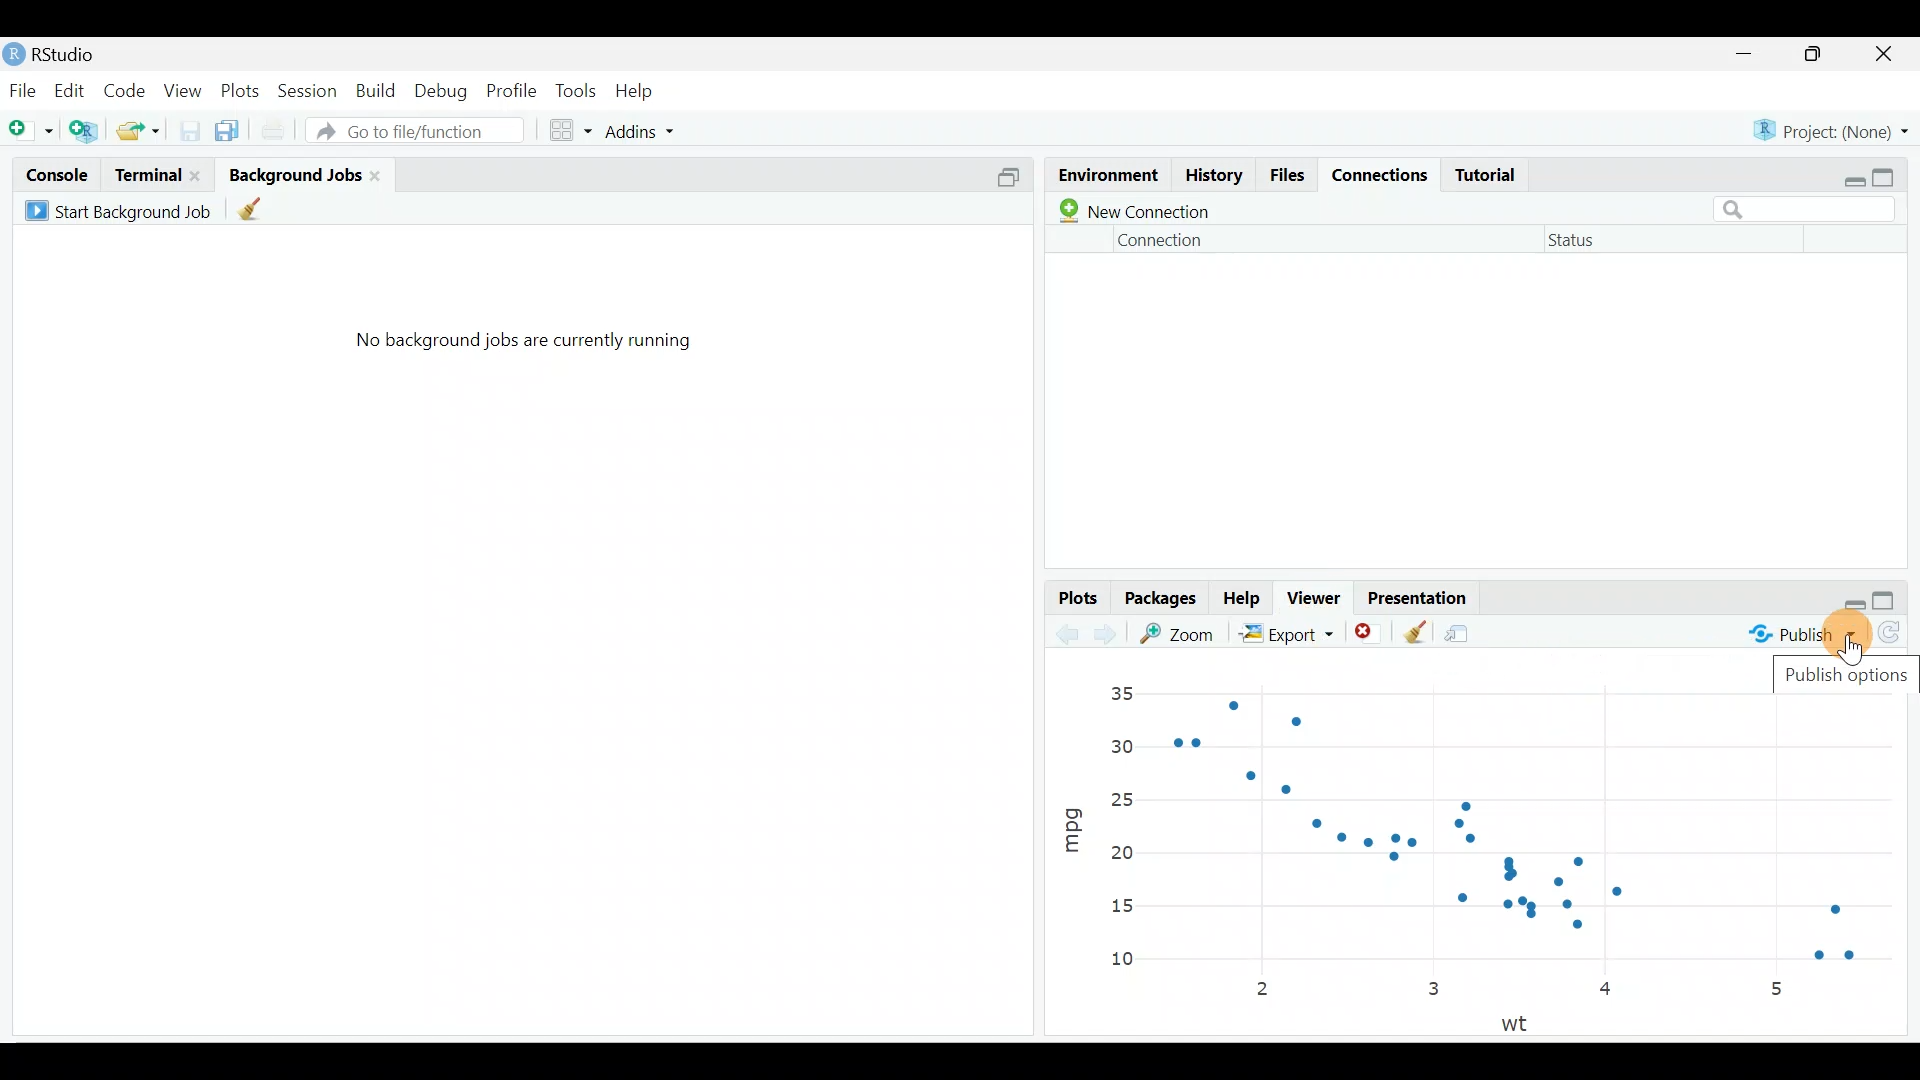 This screenshot has width=1920, height=1080. Describe the element at coordinates (644, 89) in the screenshot. I see `Help` at that location.